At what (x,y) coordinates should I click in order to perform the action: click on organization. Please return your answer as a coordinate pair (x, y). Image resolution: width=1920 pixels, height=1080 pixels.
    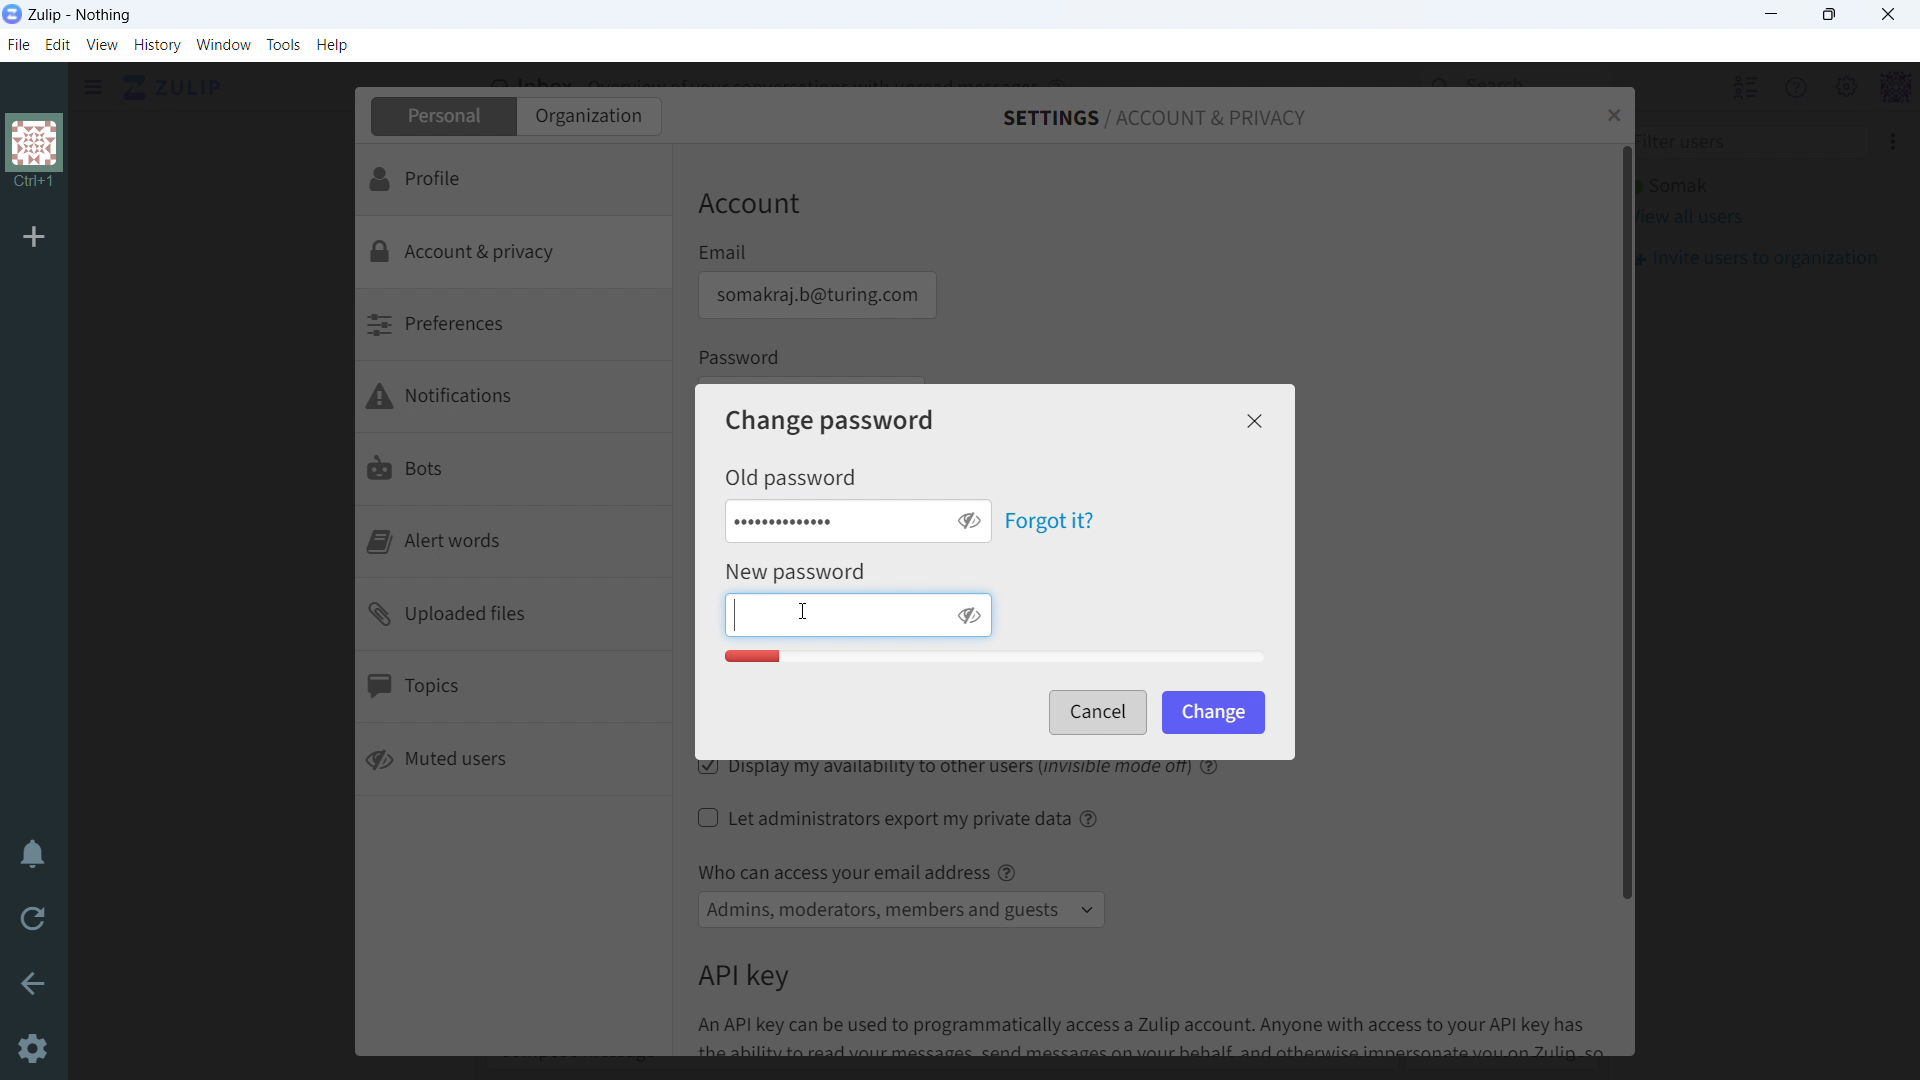
    Looking at the image, I should click on (36, 153).